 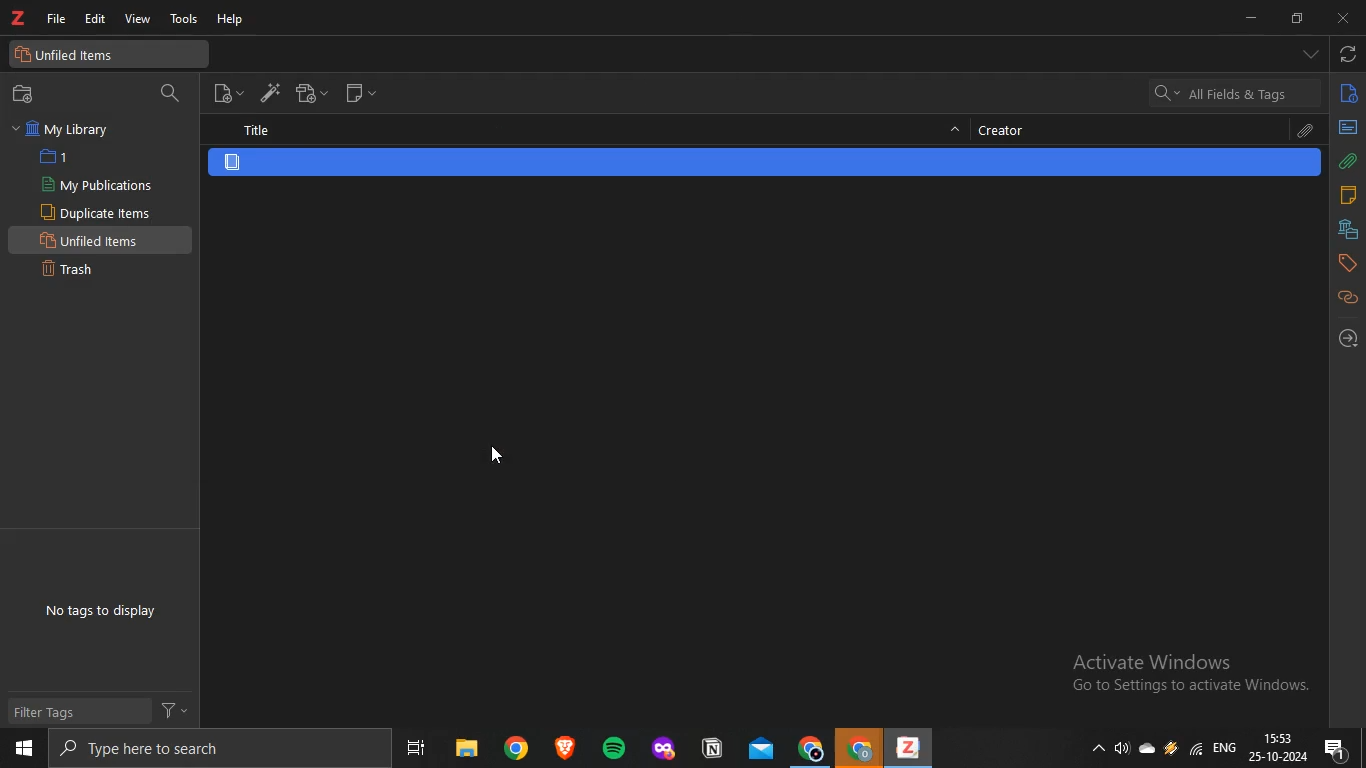 What do you see at coordinates (860, 748) in the screenshot?
I see `chrome` at bounding box center [860, 748].